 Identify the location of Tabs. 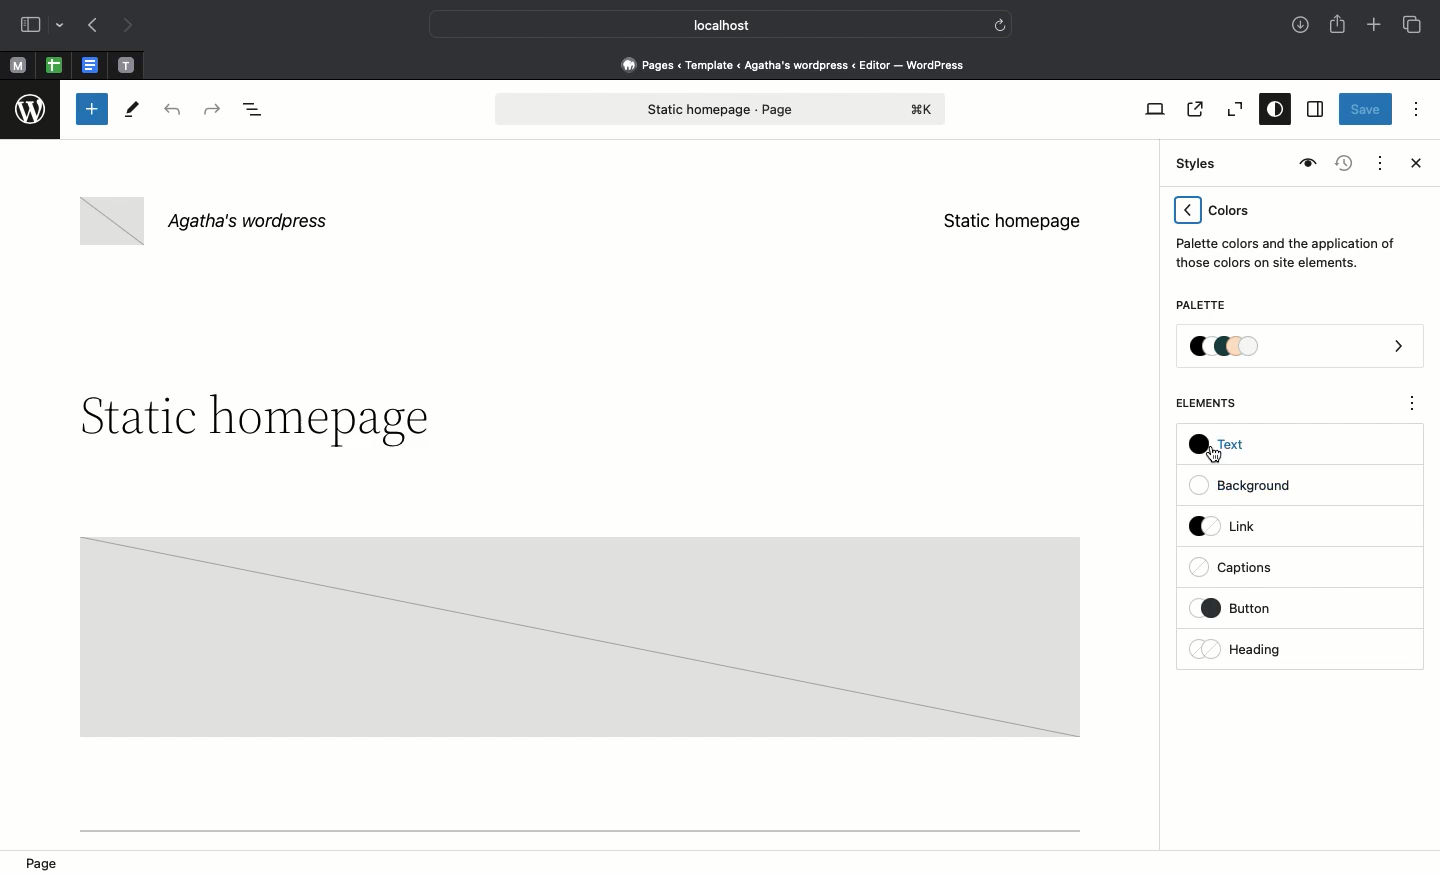
(1414, 25).